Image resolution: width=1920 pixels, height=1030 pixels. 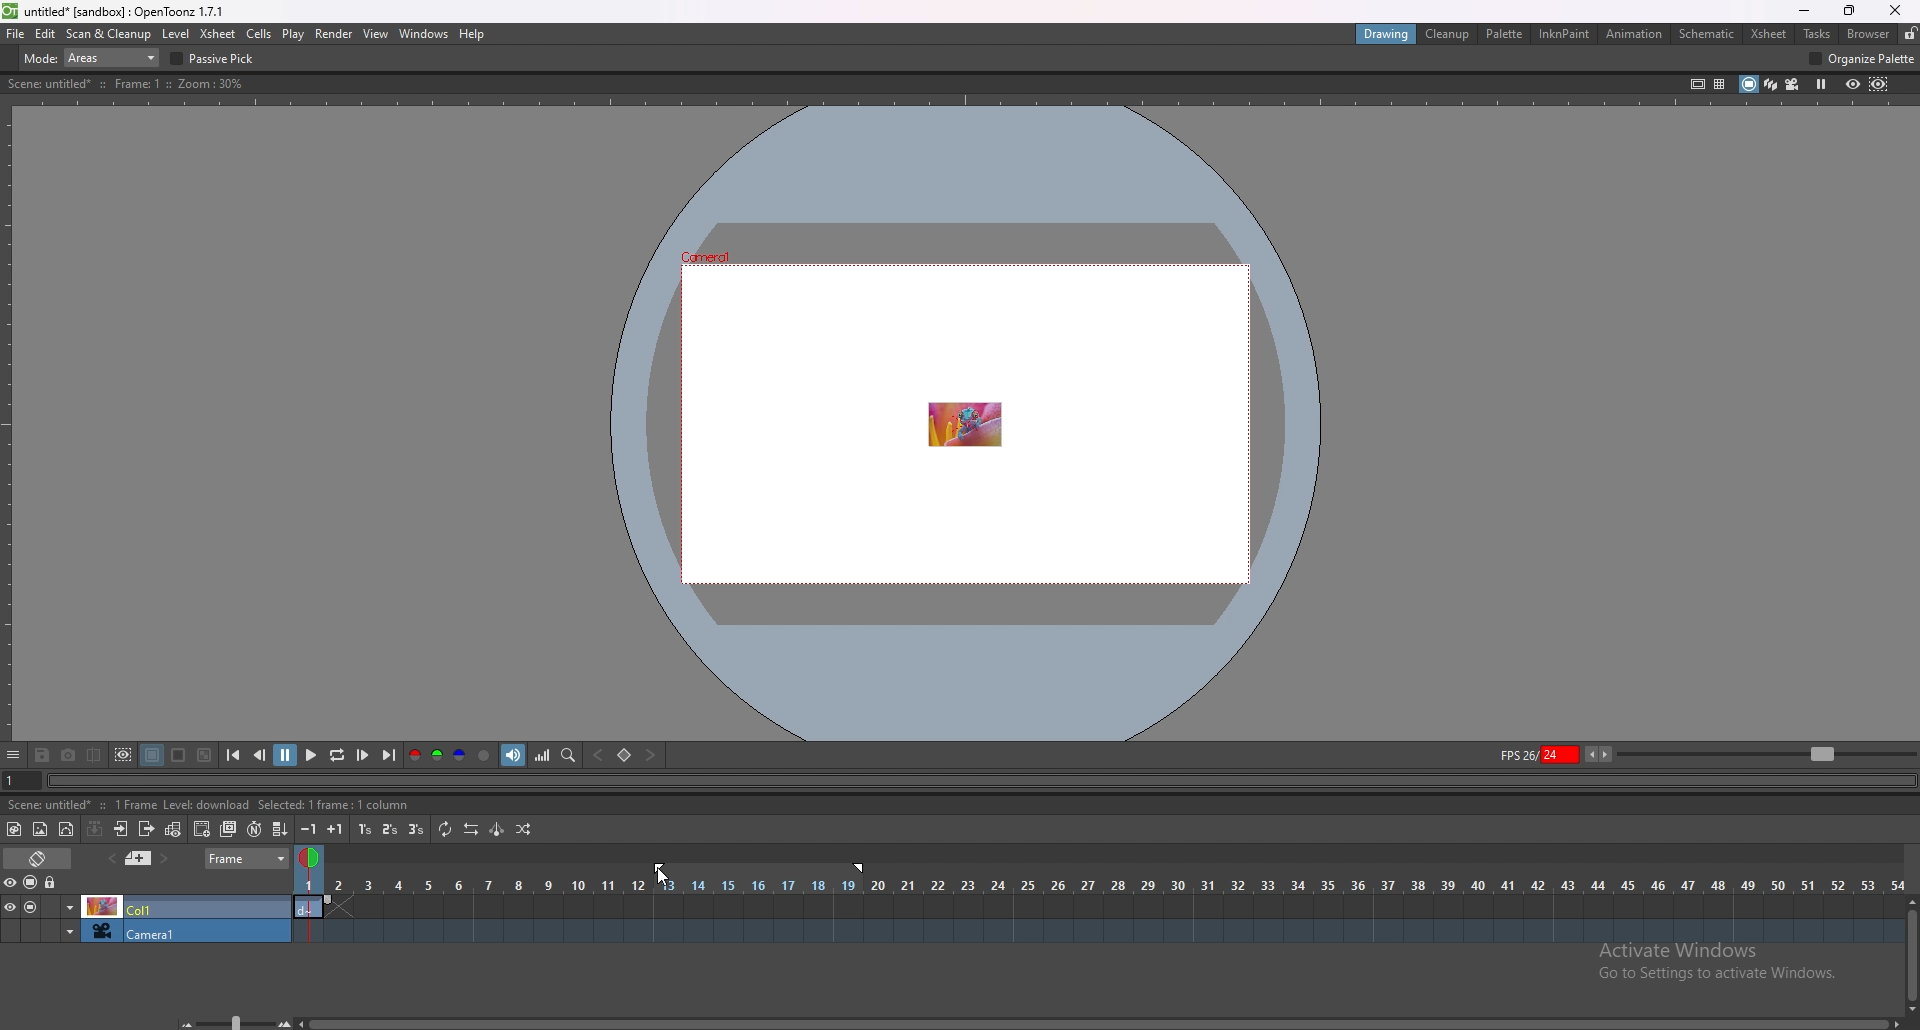 I want to click on snapshot, so click(x=69, y=756).